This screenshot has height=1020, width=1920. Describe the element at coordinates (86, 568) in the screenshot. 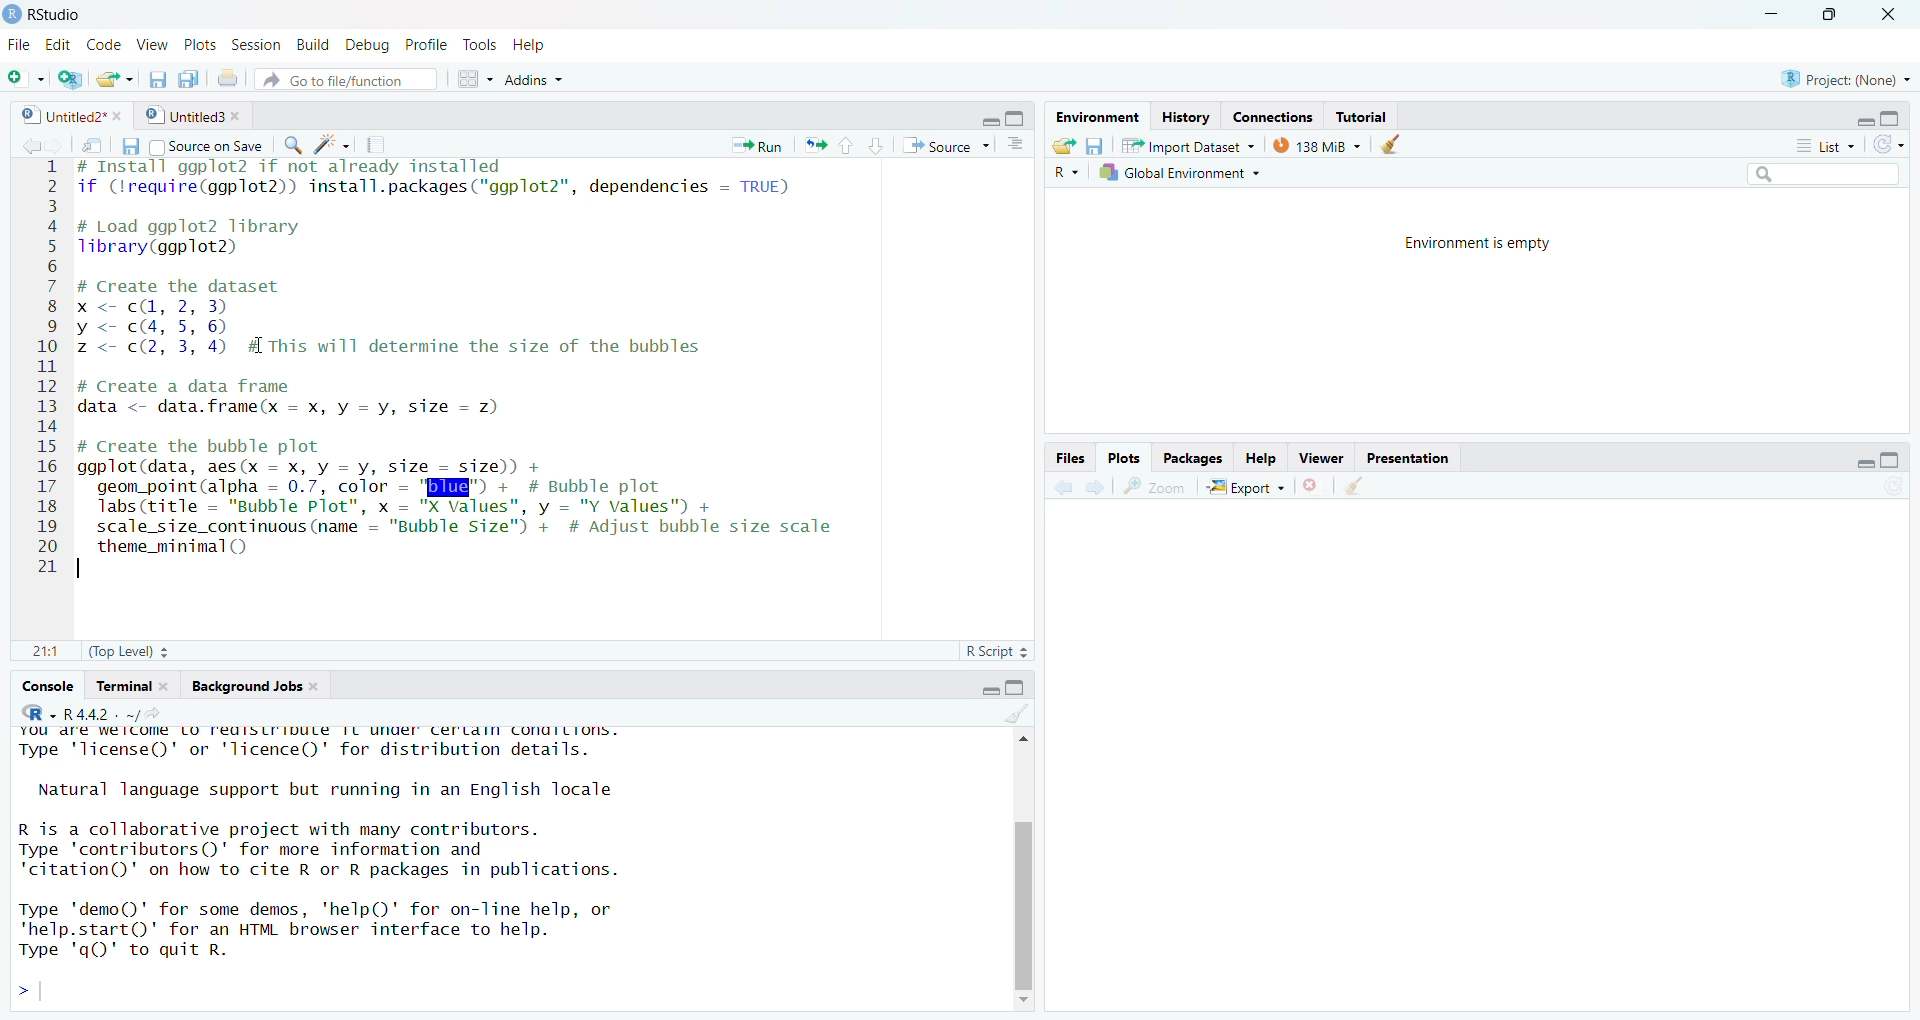

I see `text cursor` at that location.